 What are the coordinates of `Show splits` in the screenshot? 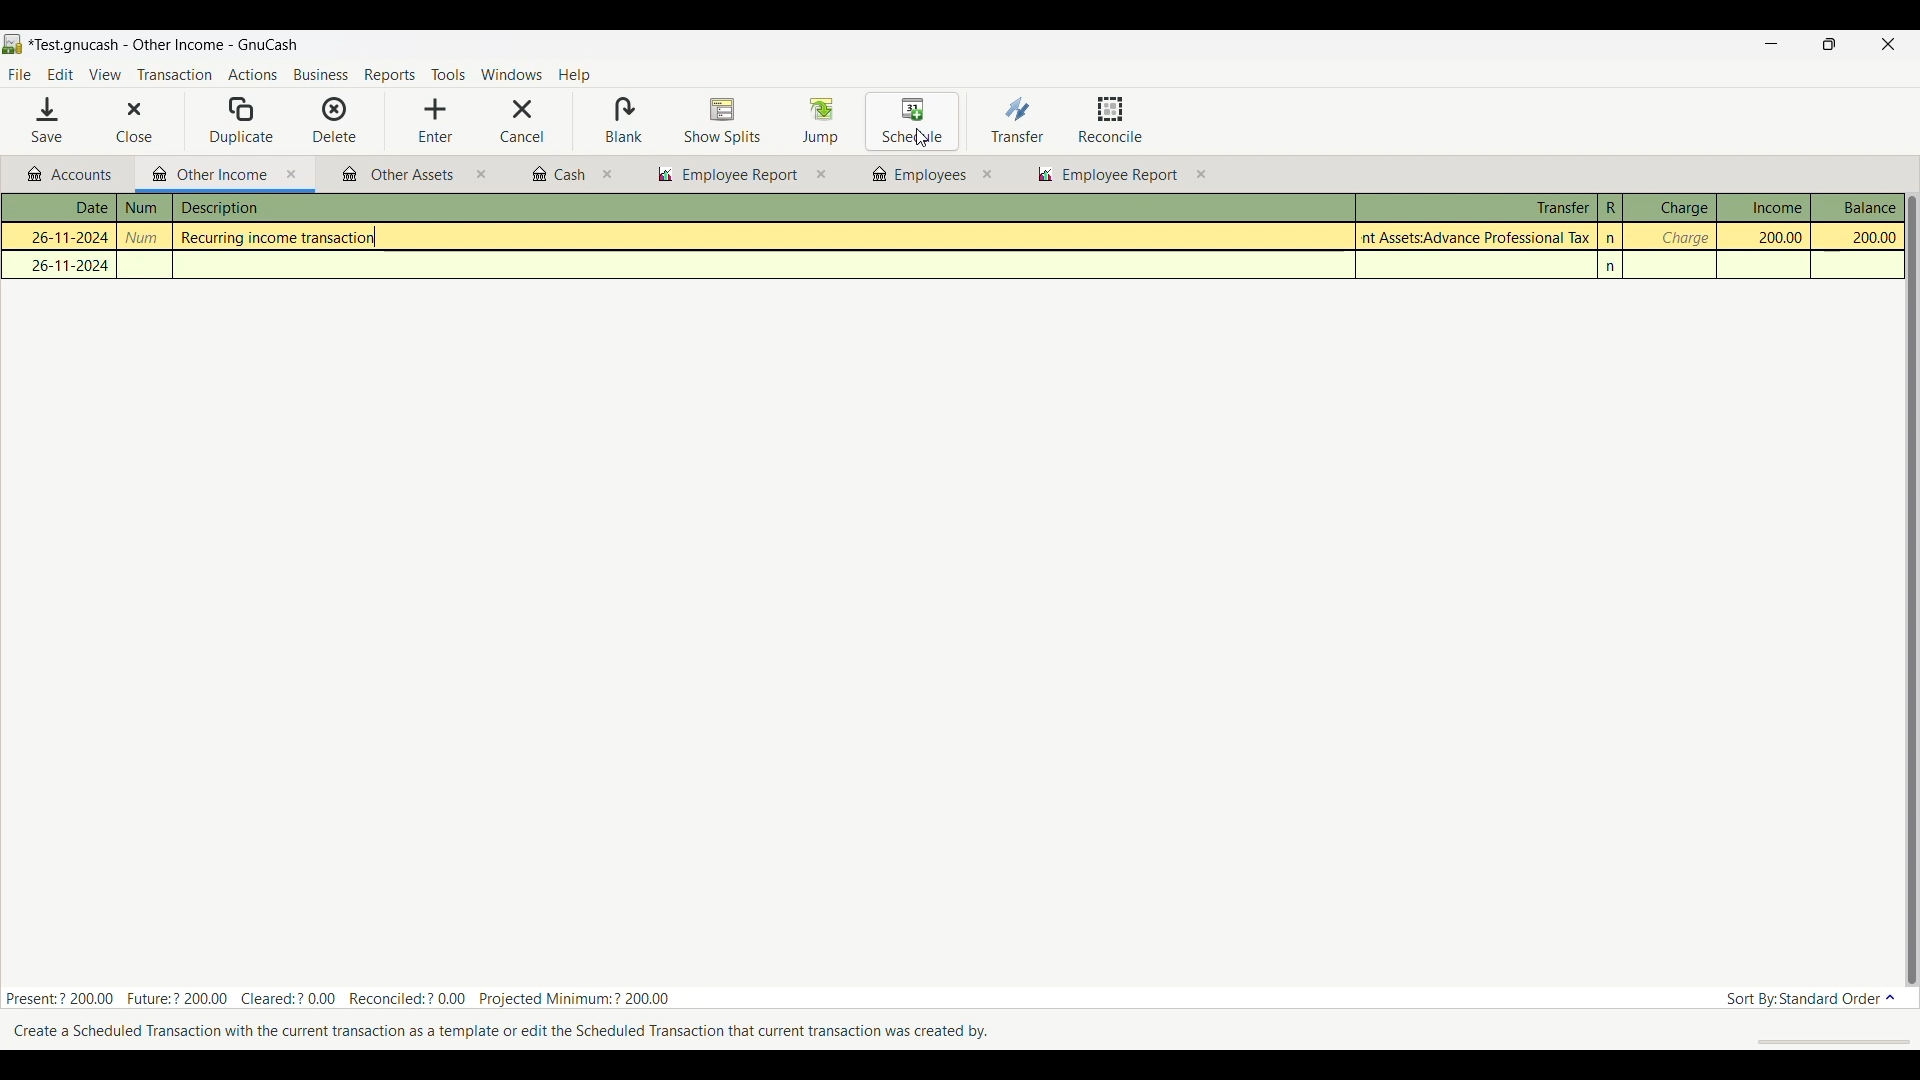 It's located at (723, 122).